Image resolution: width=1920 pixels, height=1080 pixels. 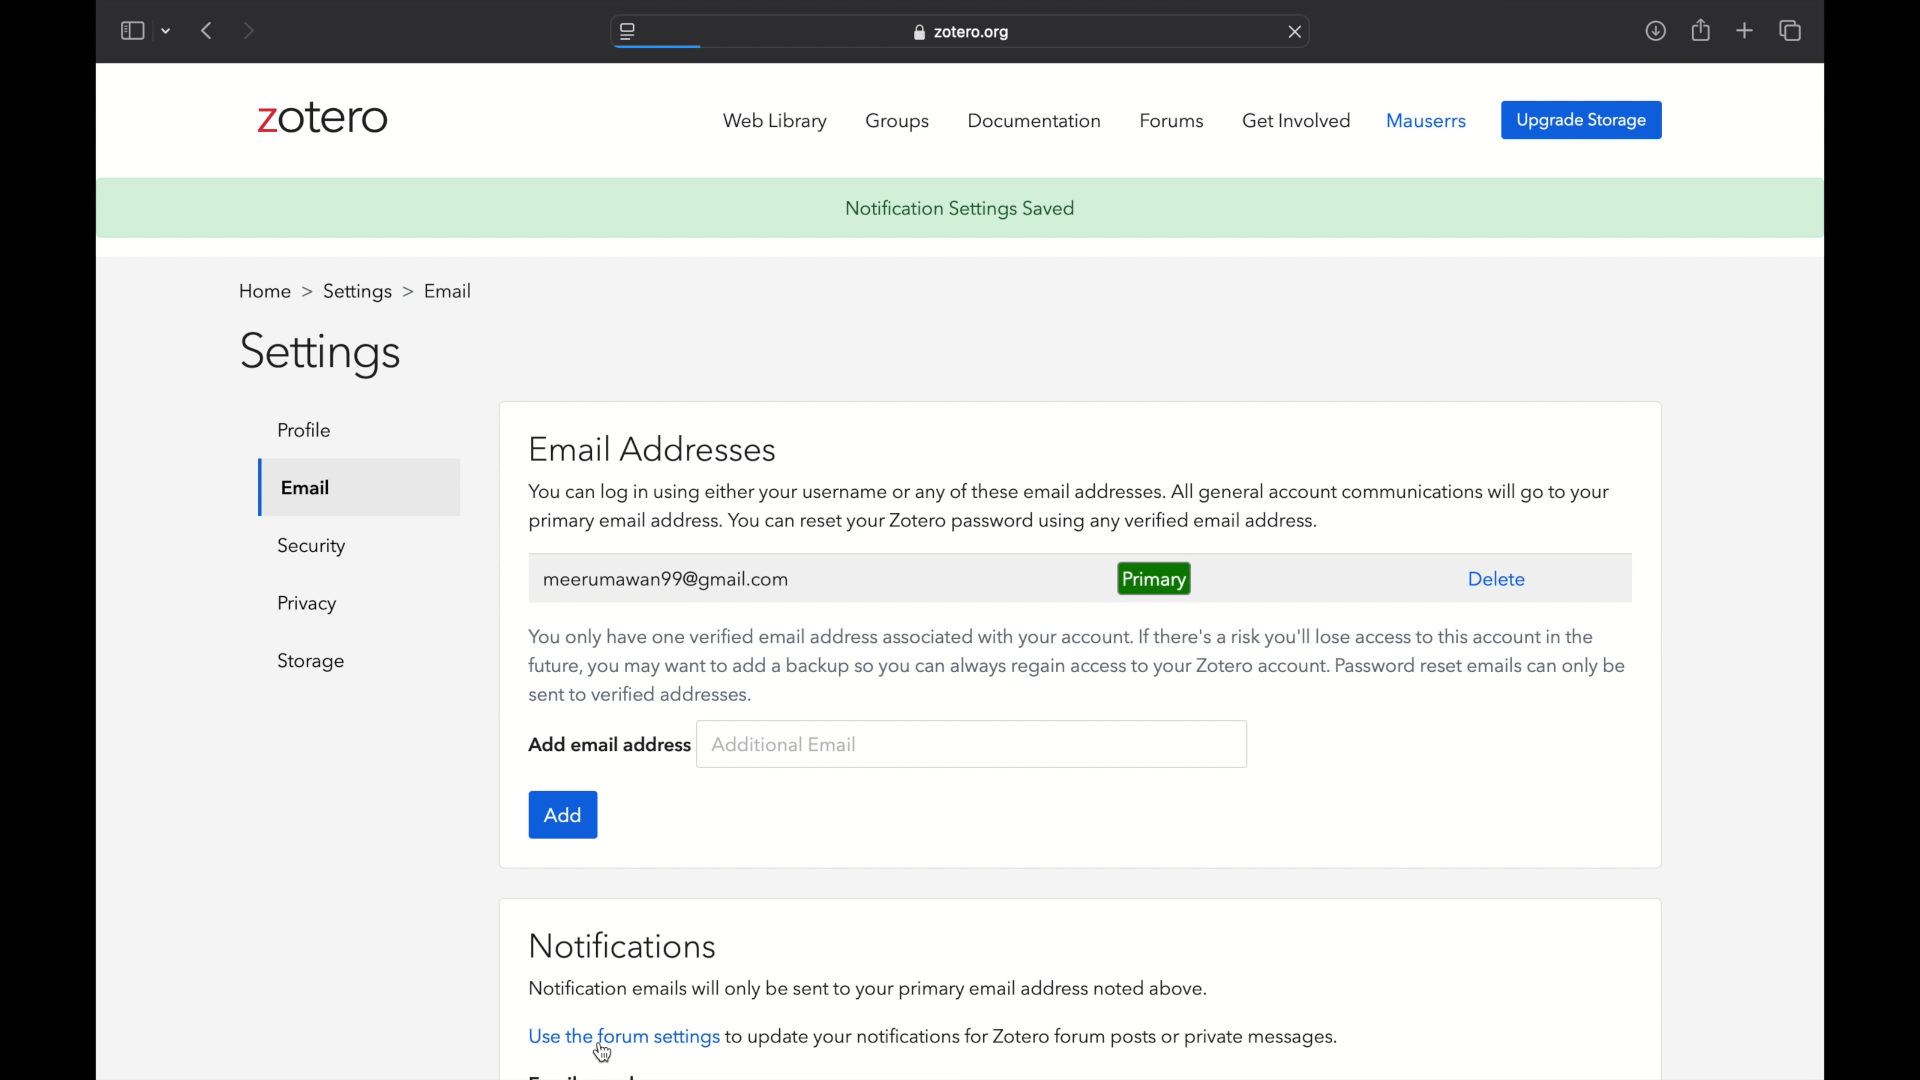 What do you see at coordinates (1069, 507) in the screenshot?
I see `zotero features associated with email address` at bounding box center [1069, 507].